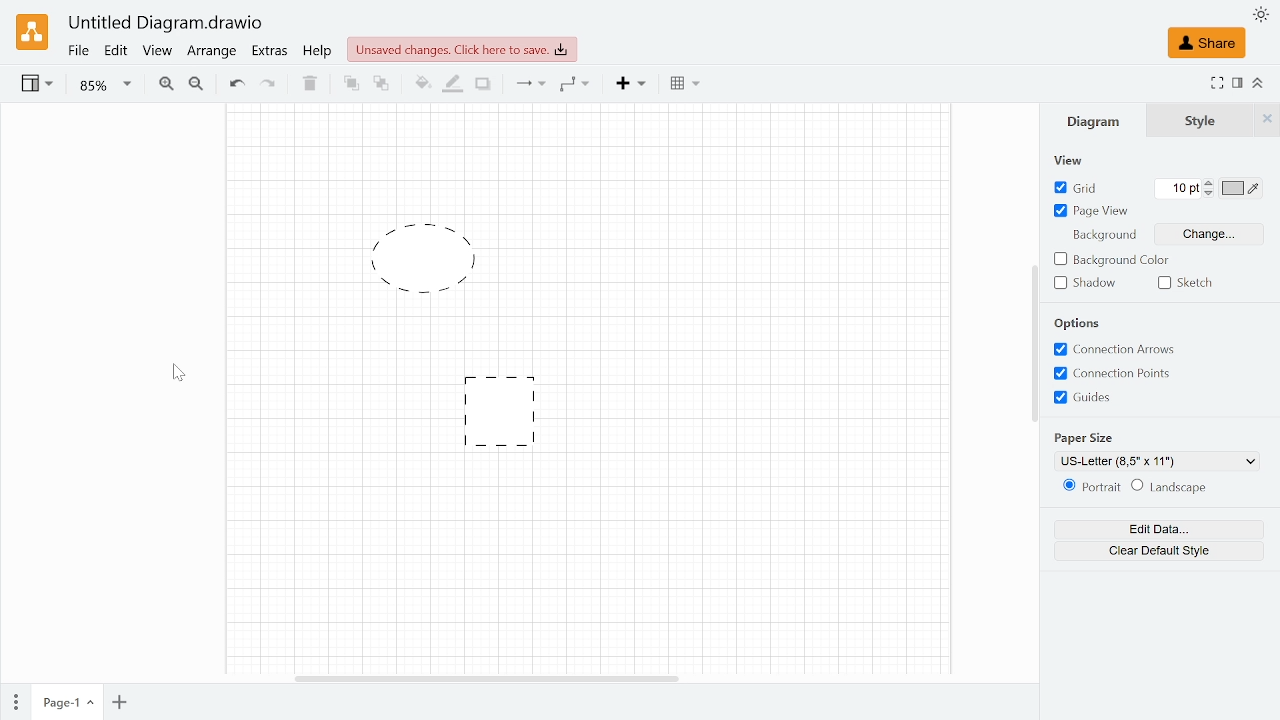 Image resolution: width=1280 pixels, height=720 pixels. I want to click on Horizontal scrollbar, so click(485, 676).